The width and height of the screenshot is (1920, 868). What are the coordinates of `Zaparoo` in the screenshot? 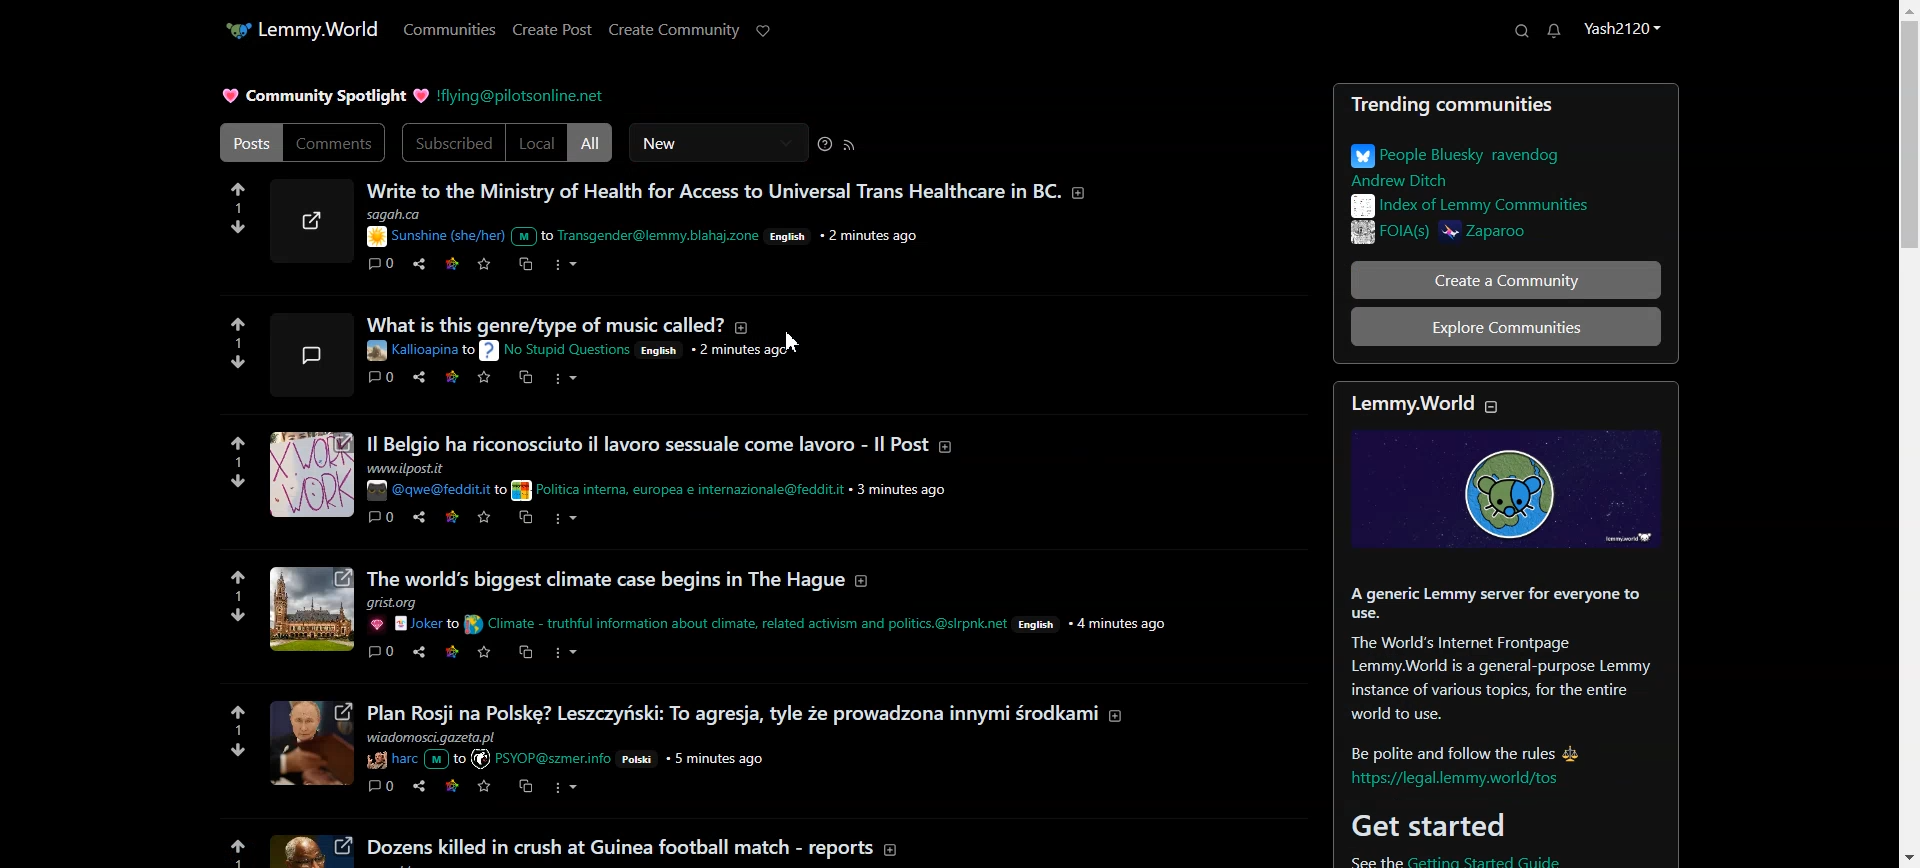 It's located at (1547, 235).